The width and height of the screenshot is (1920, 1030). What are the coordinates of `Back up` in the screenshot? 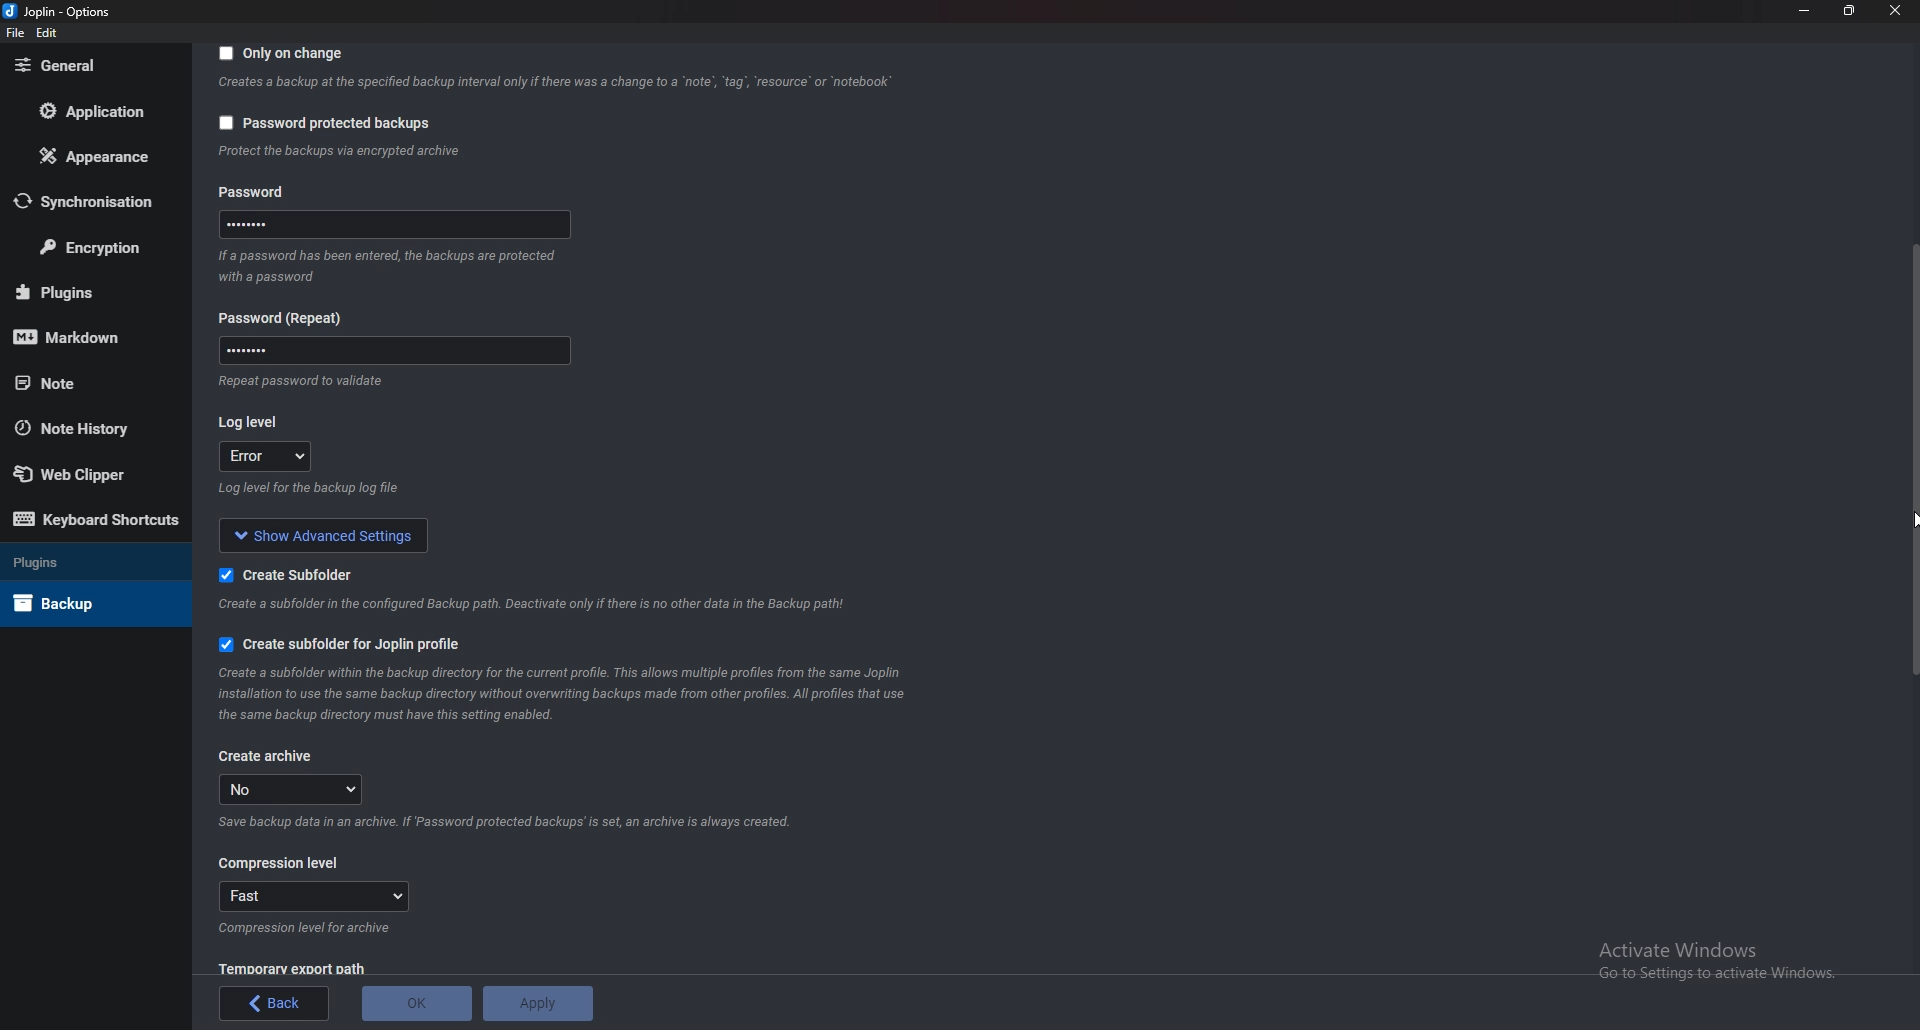 It's located at (82, 603).